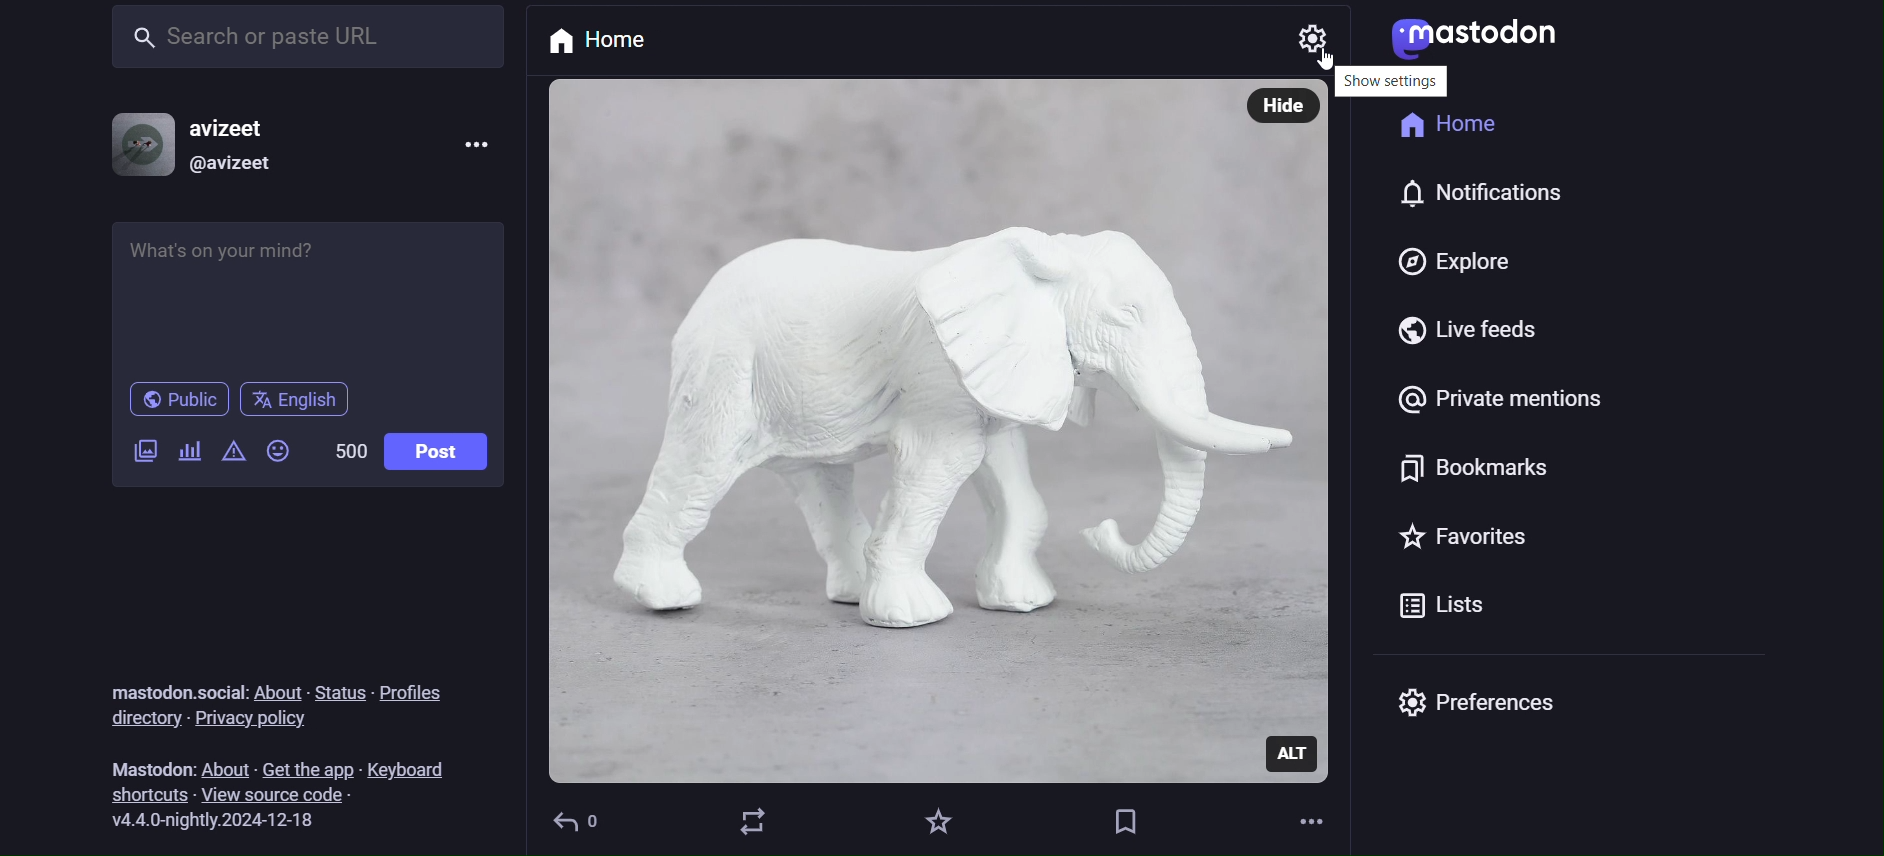 Image resolution: width=1884 pixels, height=856 pixels. Describe the element at coordinates (1438, 610) in the screenshot. I see `Lists` at that location.